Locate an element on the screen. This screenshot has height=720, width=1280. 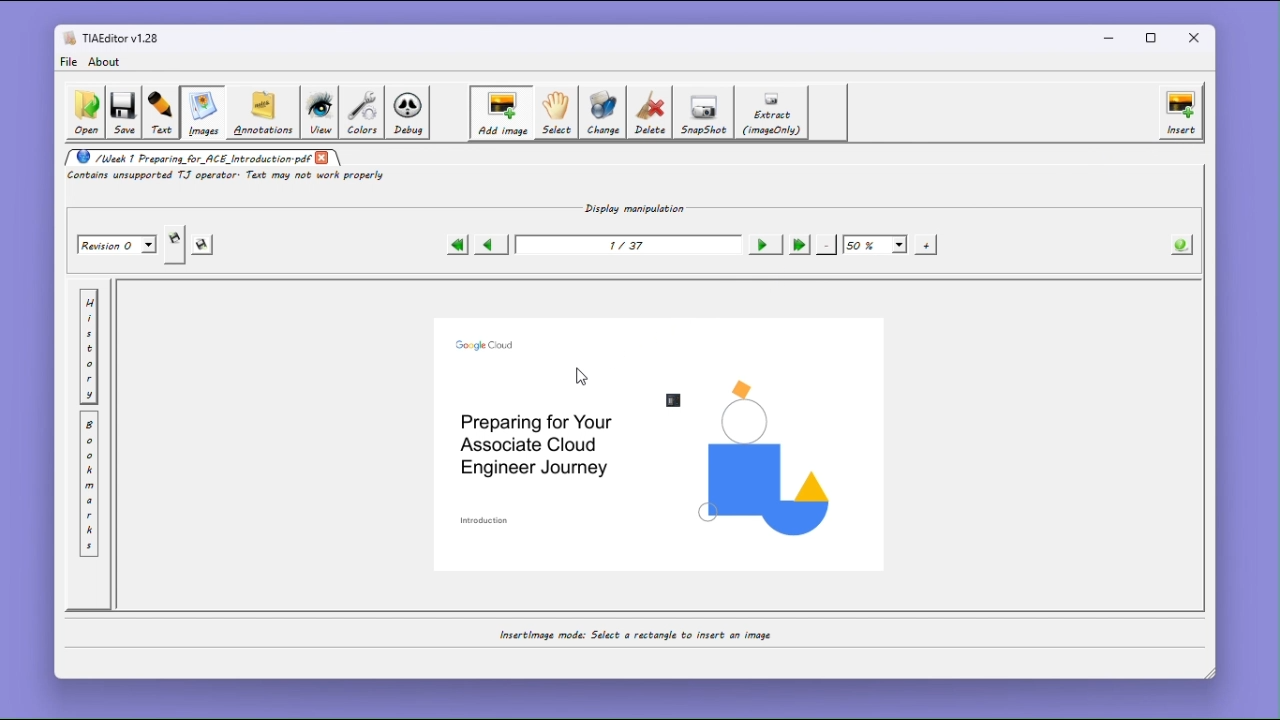
Next page is located at coordinates (762, 245).